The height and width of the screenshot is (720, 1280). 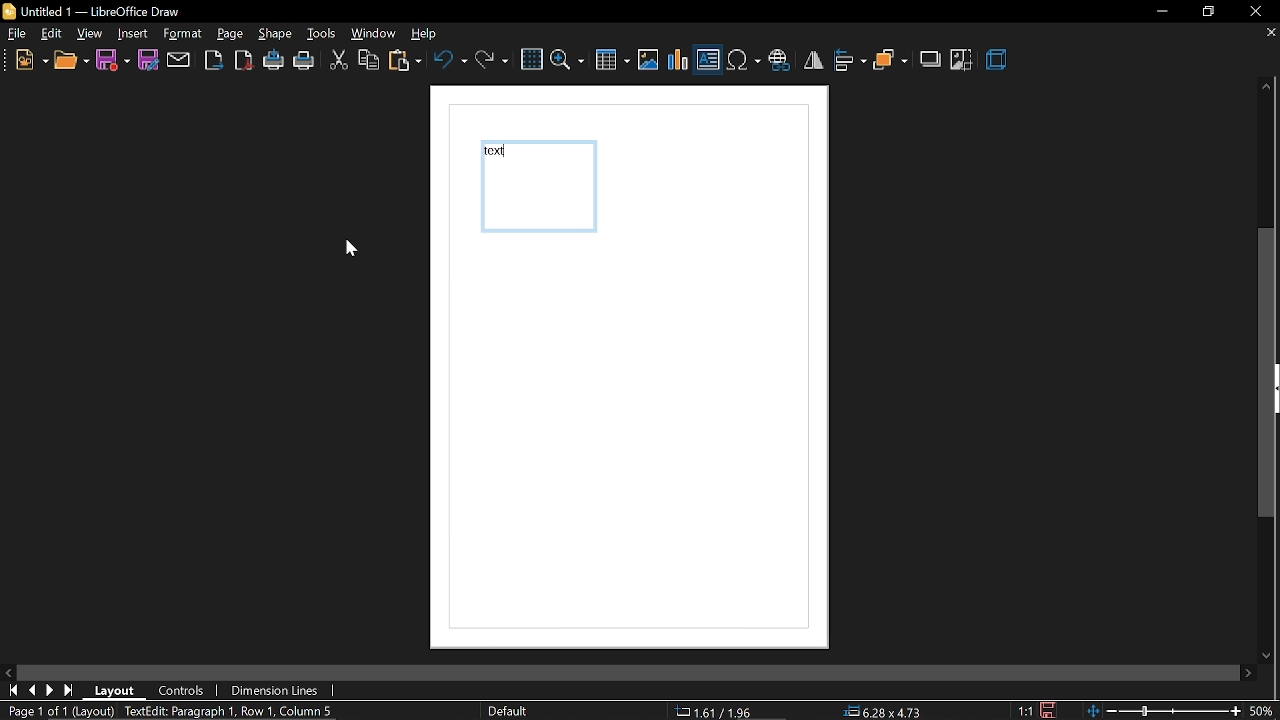 I want to click on shadow, so click(x=932, y=58).